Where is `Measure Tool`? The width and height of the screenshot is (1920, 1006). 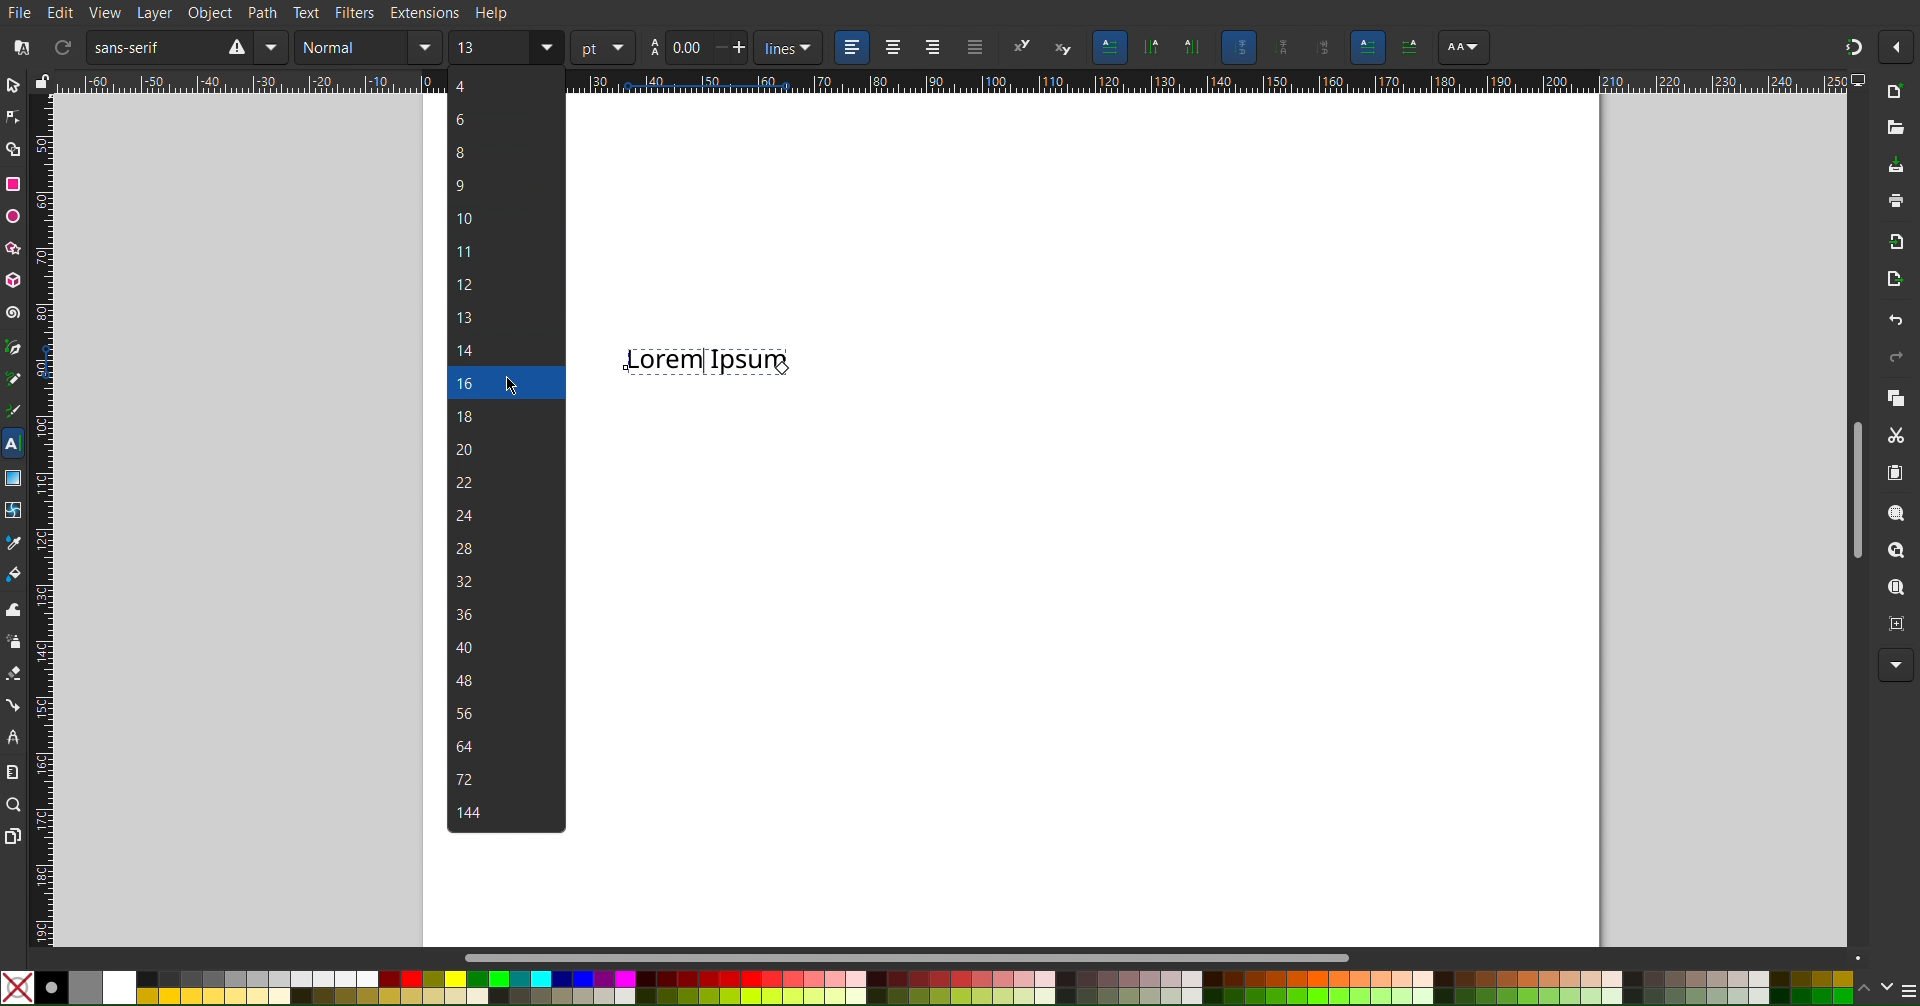 Measure Tool is located at coordinates (12, 770).